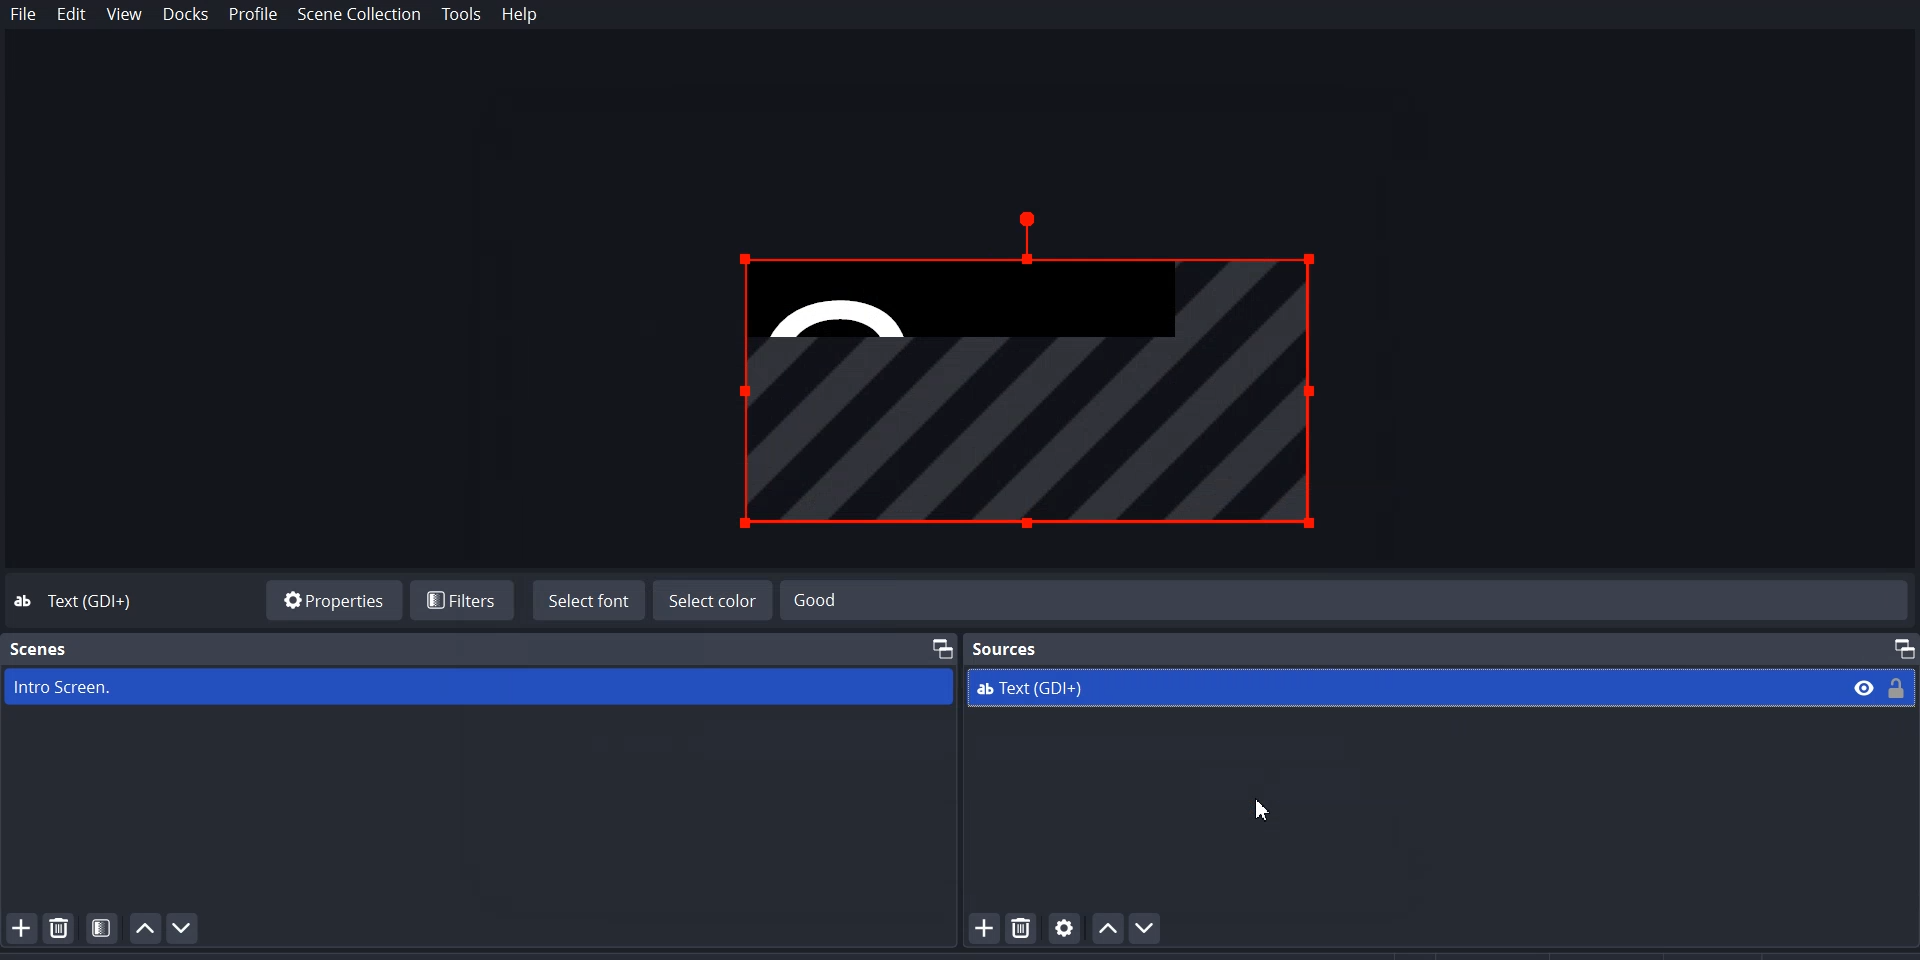 The image size is (1920, 960). I want to click on View, so click(125, 15).